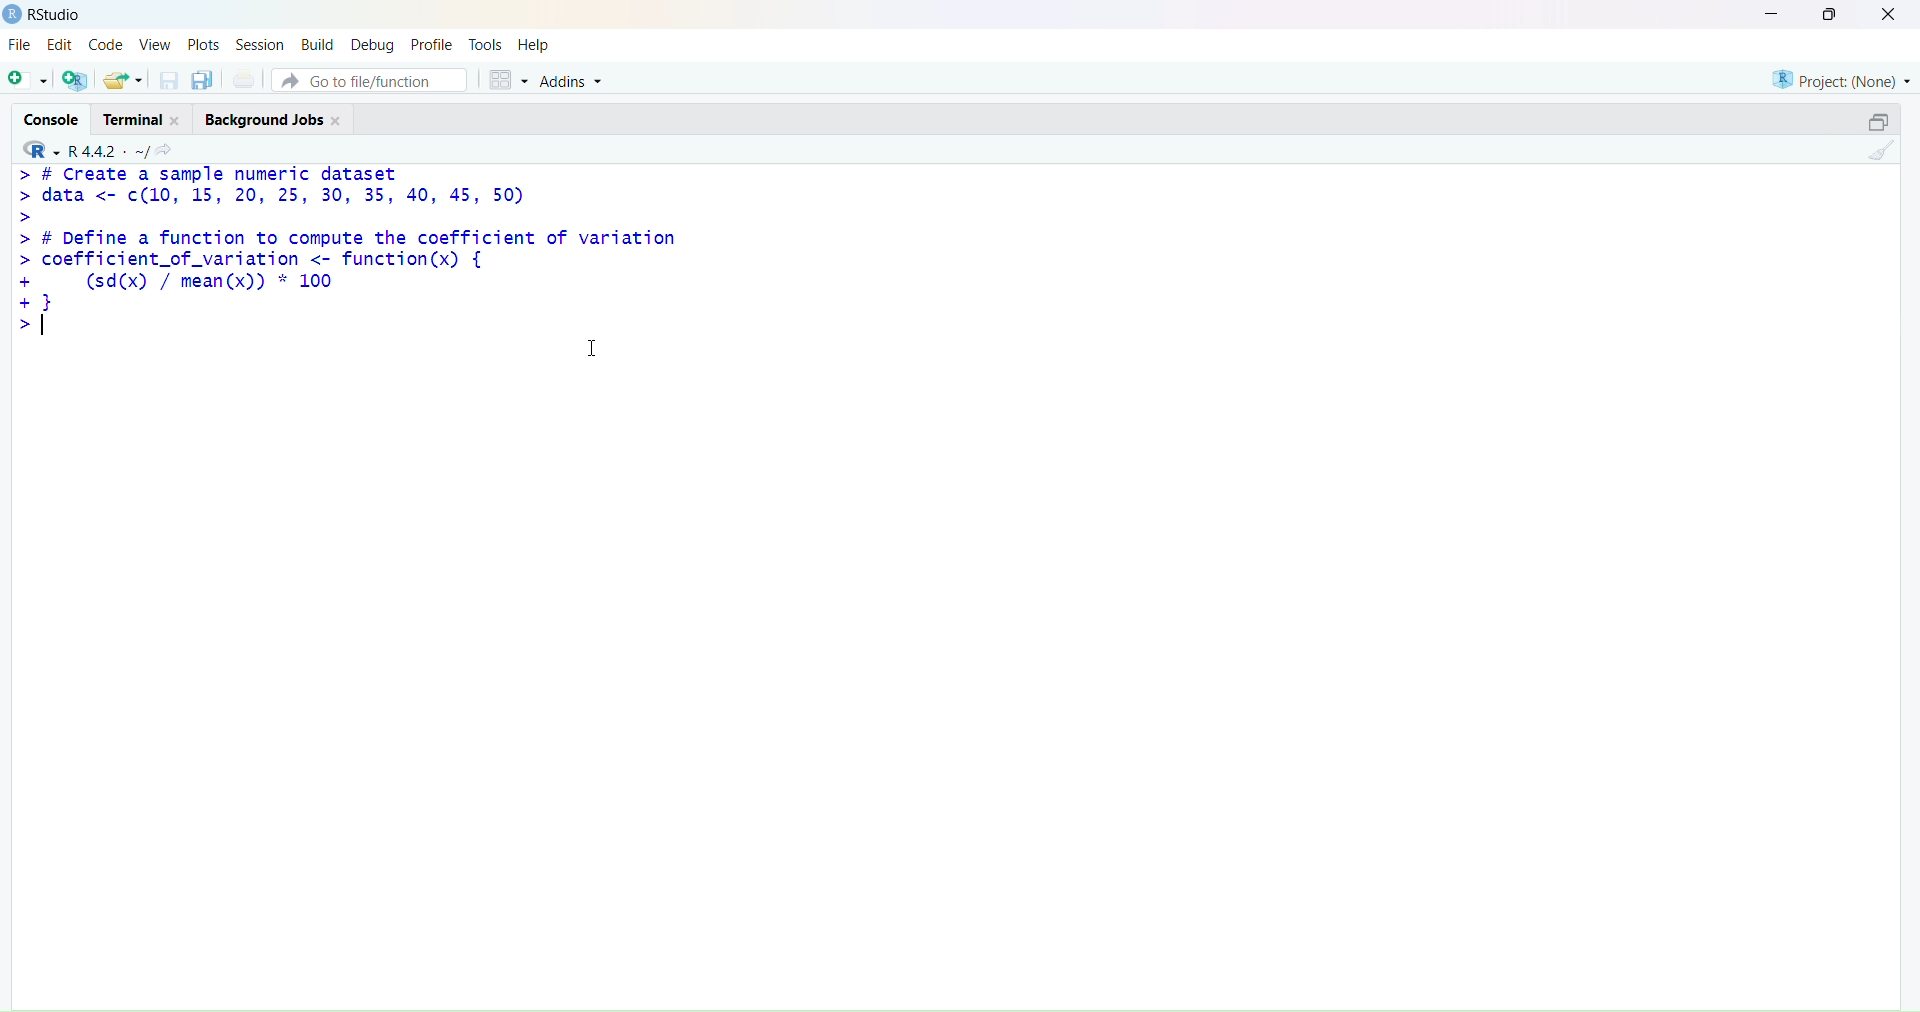 Image resolution: width=1920 pixels, height=1012 pixels. Describe the element at coordinates (28, 81) in the screenshot. I see `add file as` at that location.